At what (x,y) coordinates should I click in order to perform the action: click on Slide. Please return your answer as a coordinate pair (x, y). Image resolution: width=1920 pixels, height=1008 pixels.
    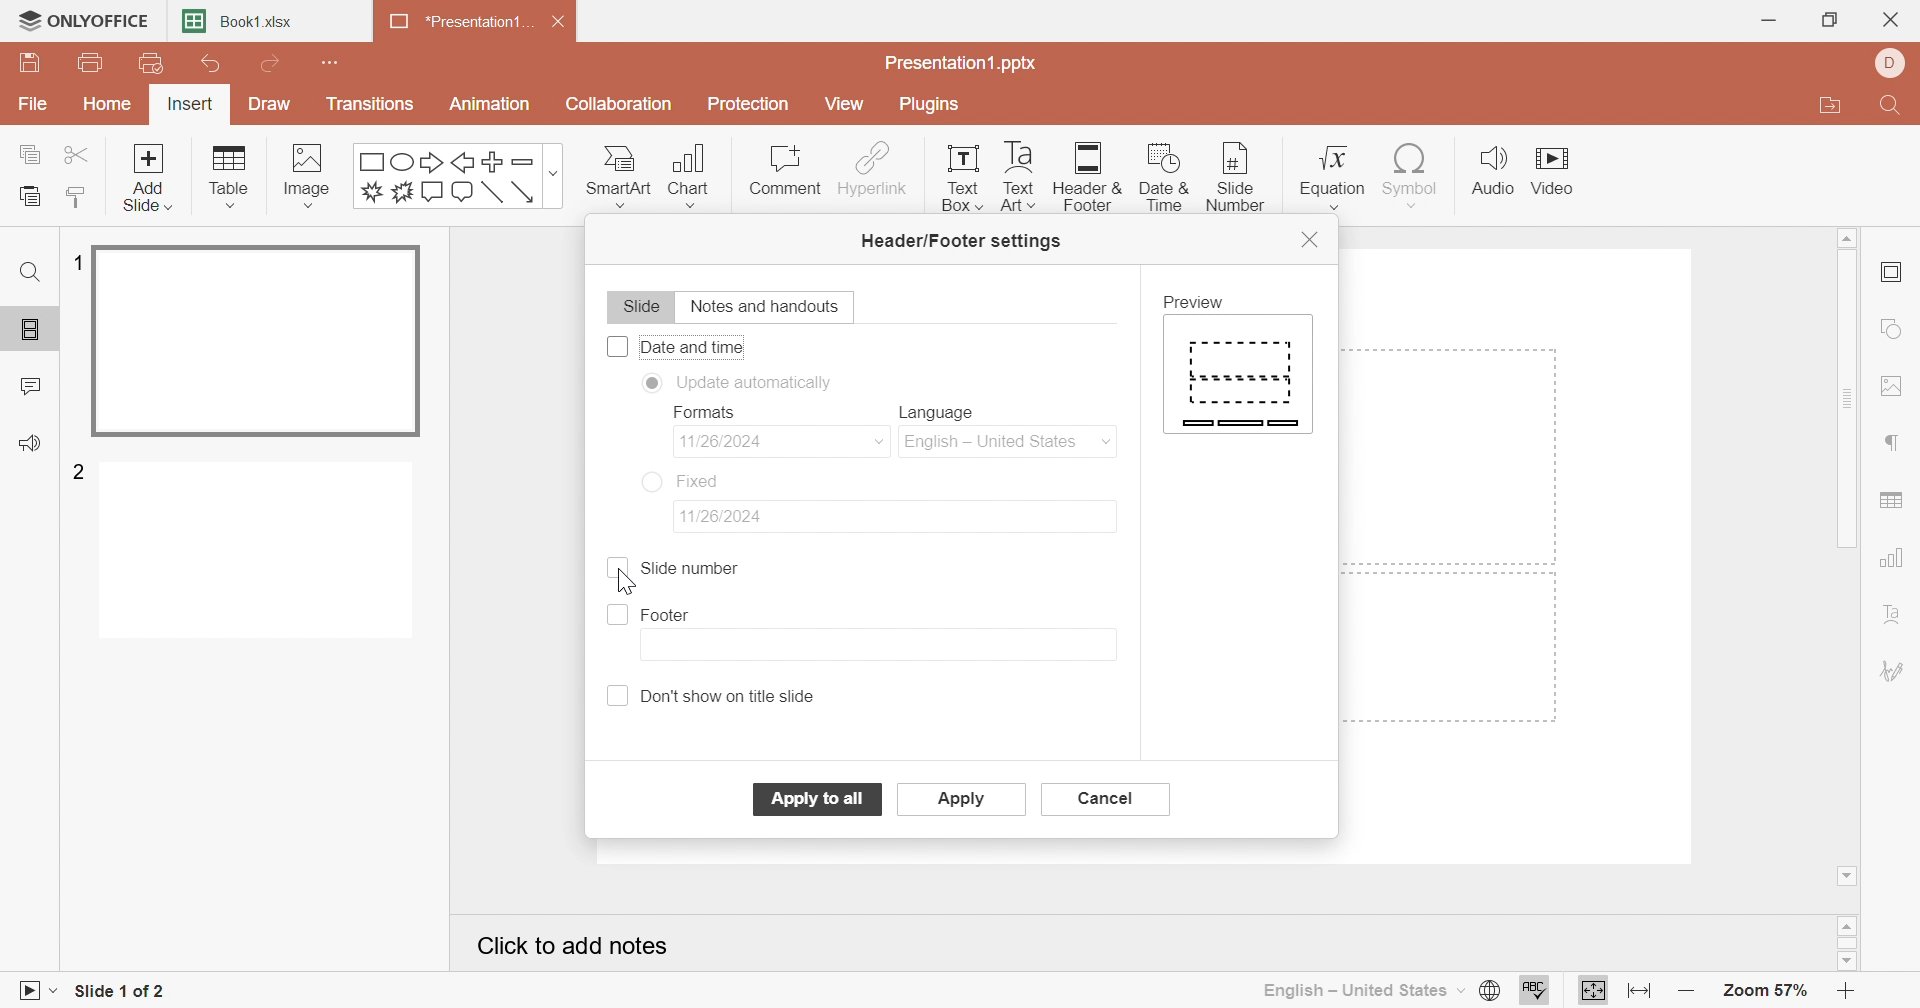
    Looking at the image, I should click on (639, 309).